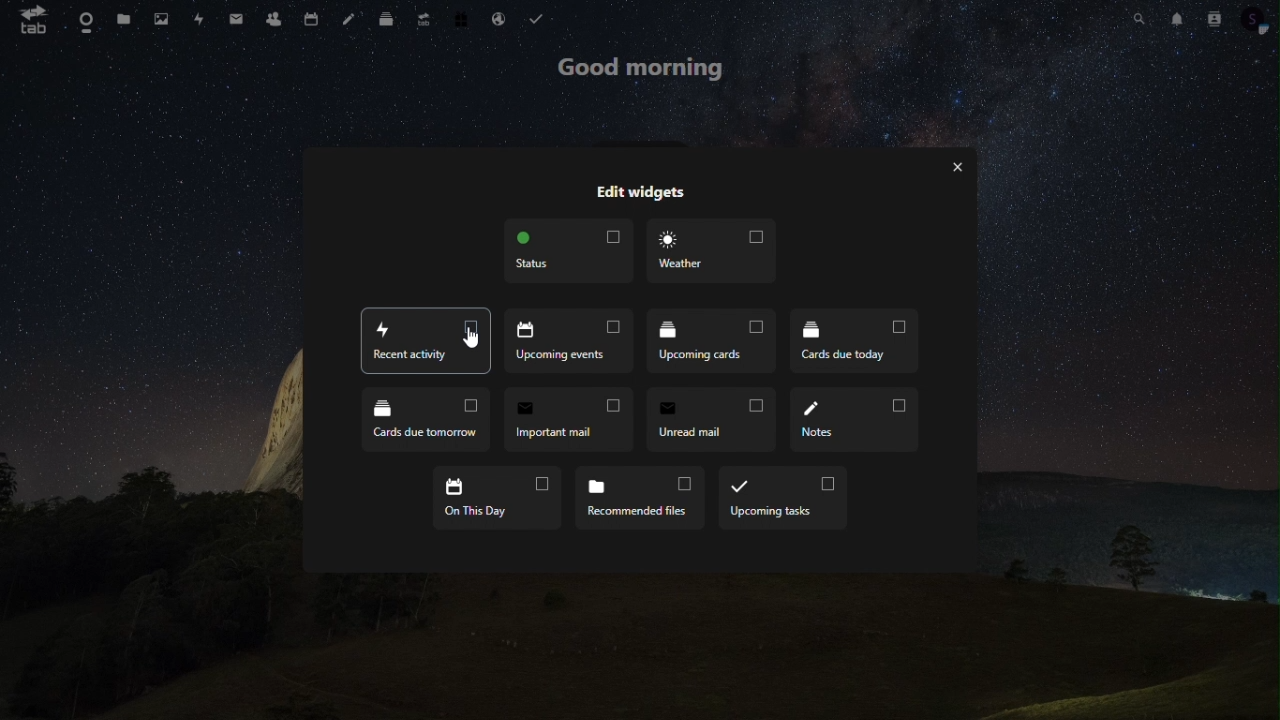  What do you see at coordinates (316, 16) in the screenshot?
I see `calender` at bounding box center [316, 16].